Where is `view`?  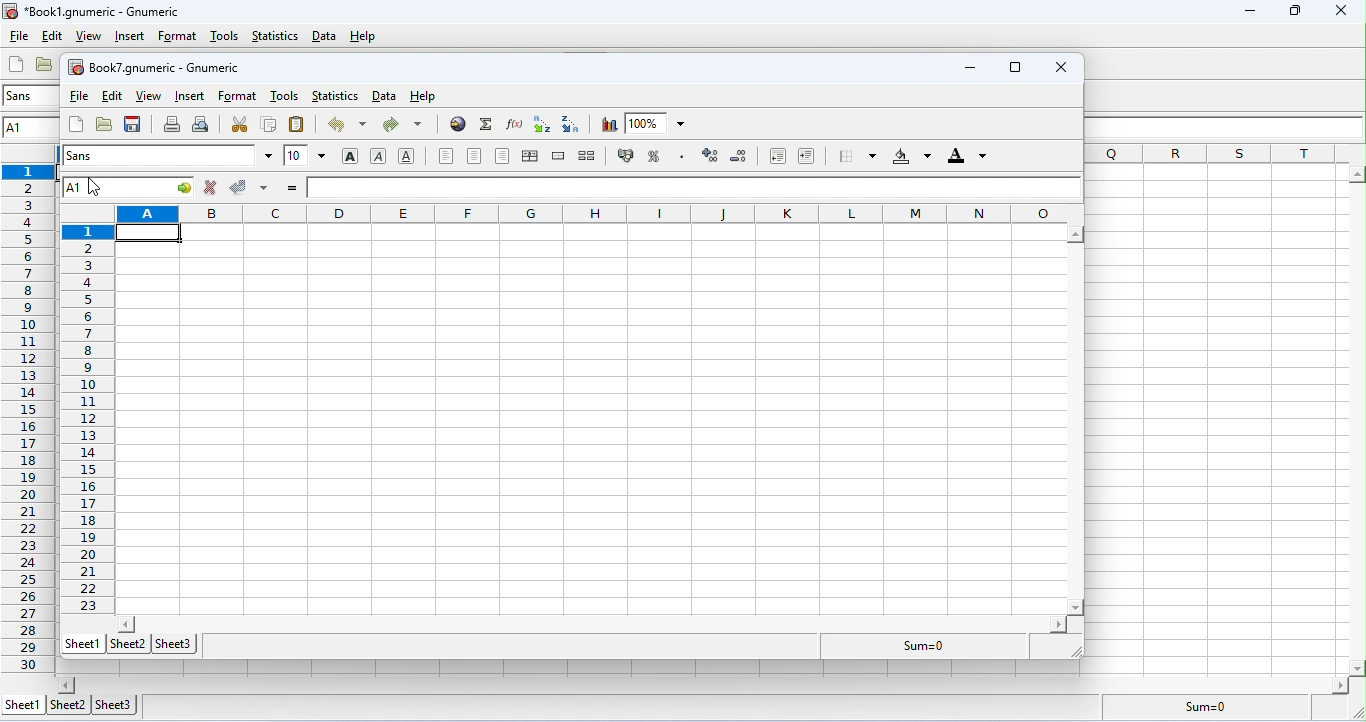 view is located at coordinates (89, 37).